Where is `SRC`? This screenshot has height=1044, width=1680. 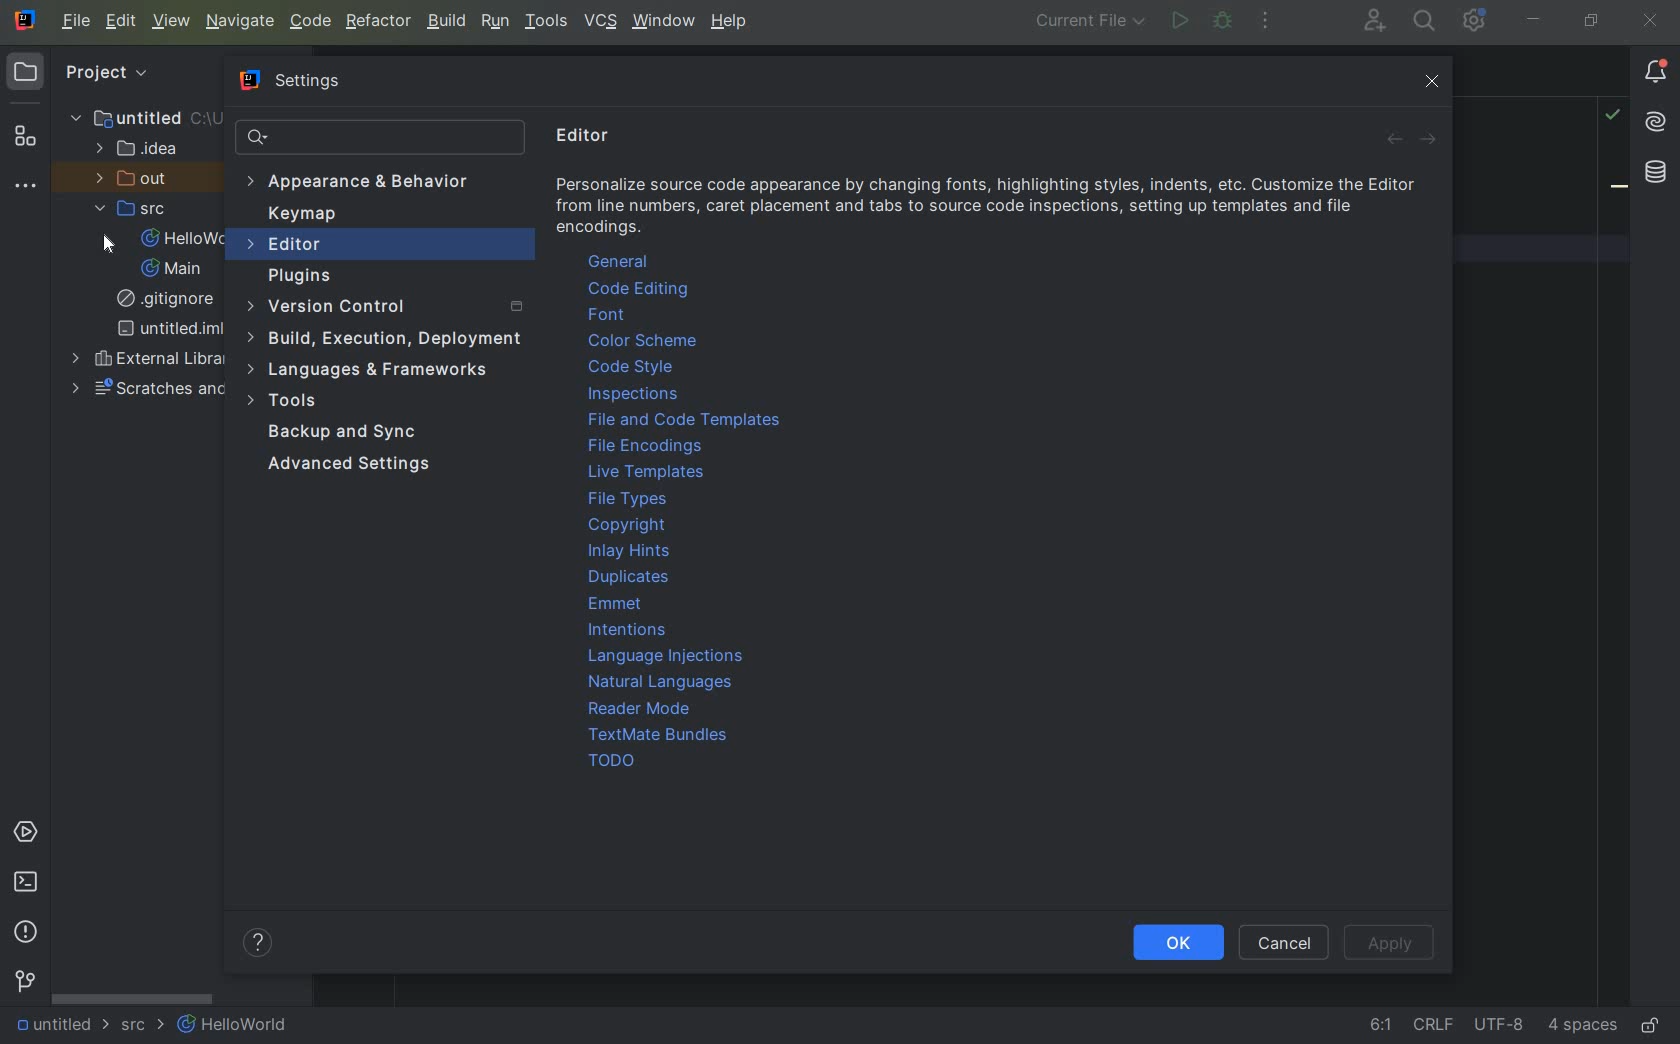
SRC is located at coordinates (132, 209).